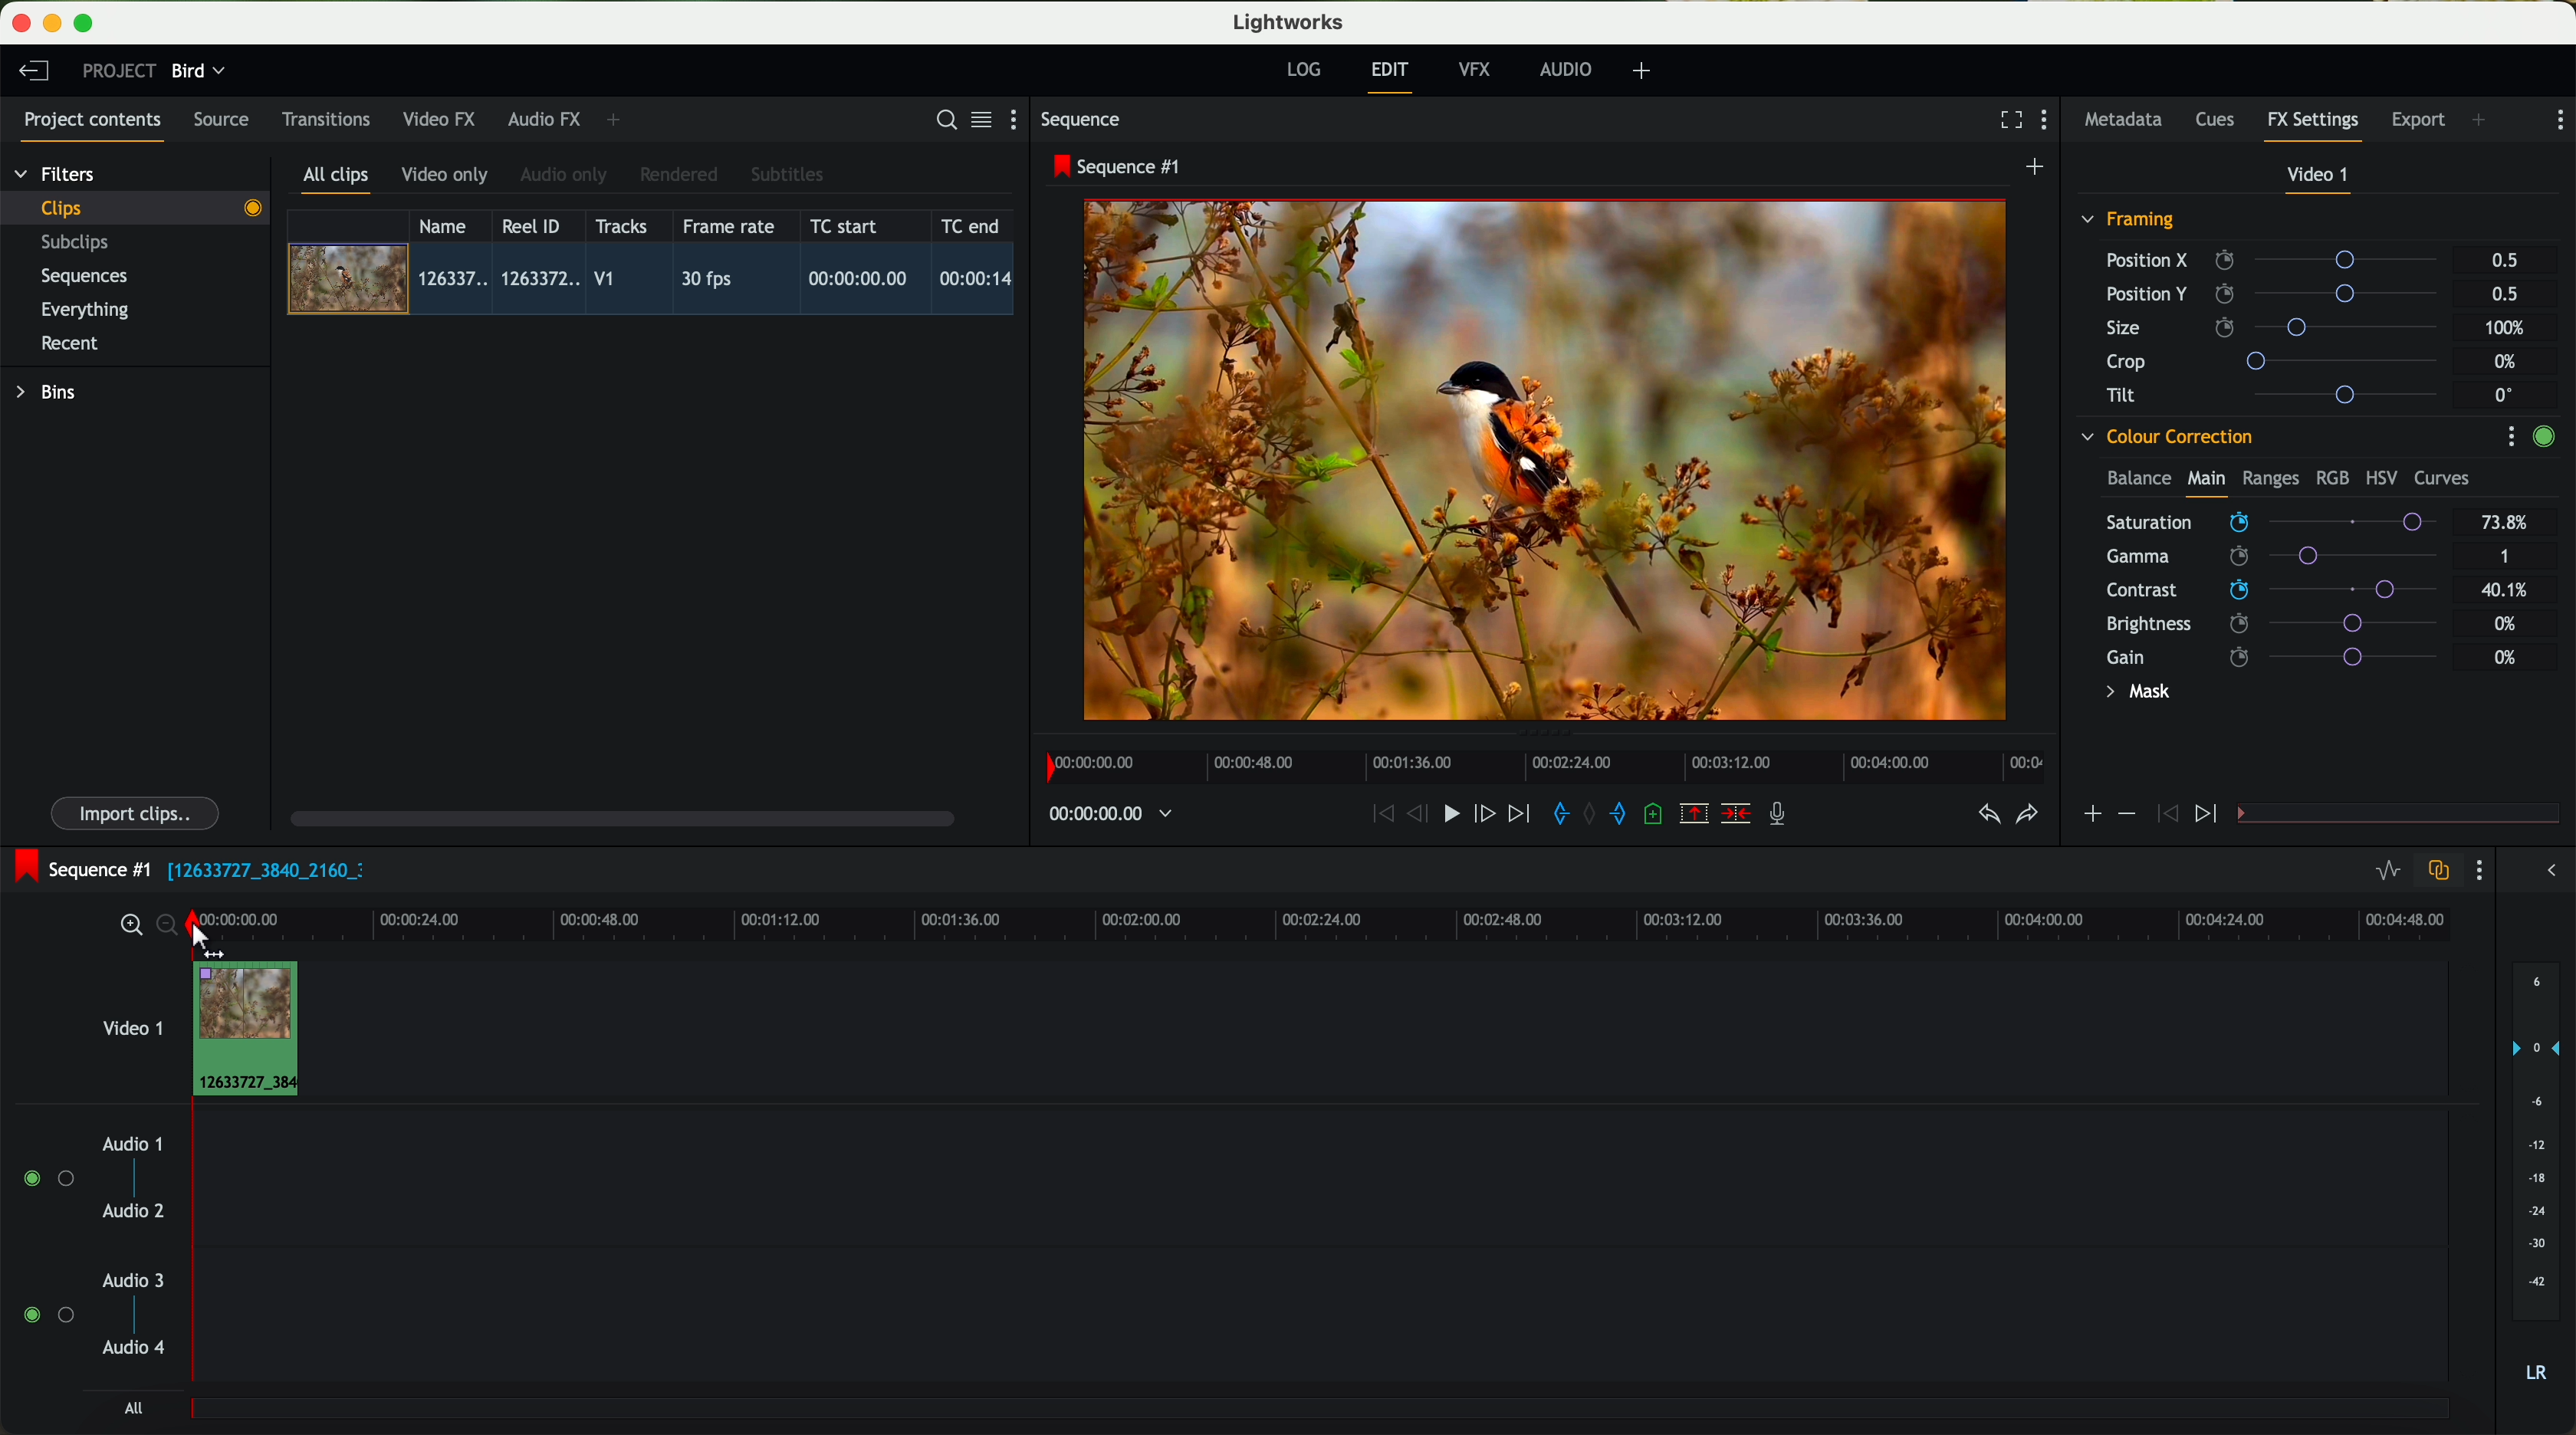  Describe the element at coordinates (1987, 815) in the screenshot. I see `undo` at that location.